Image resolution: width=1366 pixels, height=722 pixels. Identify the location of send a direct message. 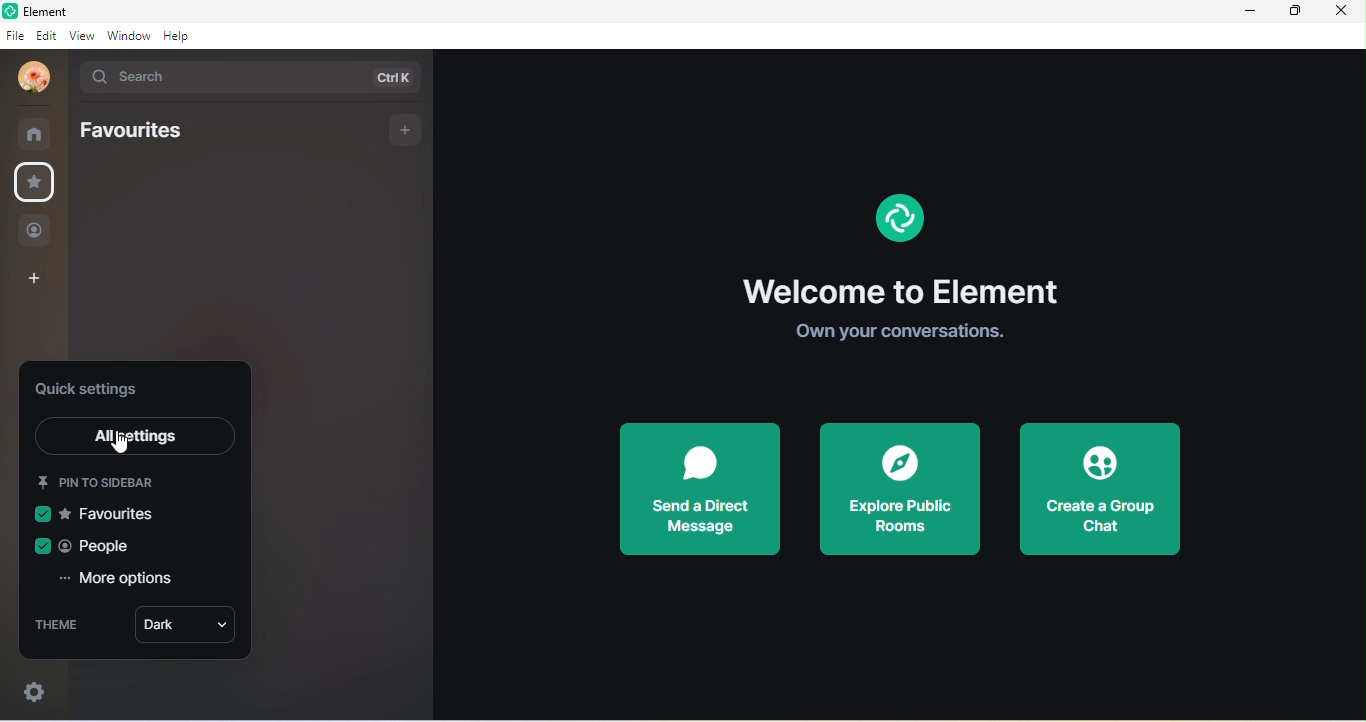
(700, 489).